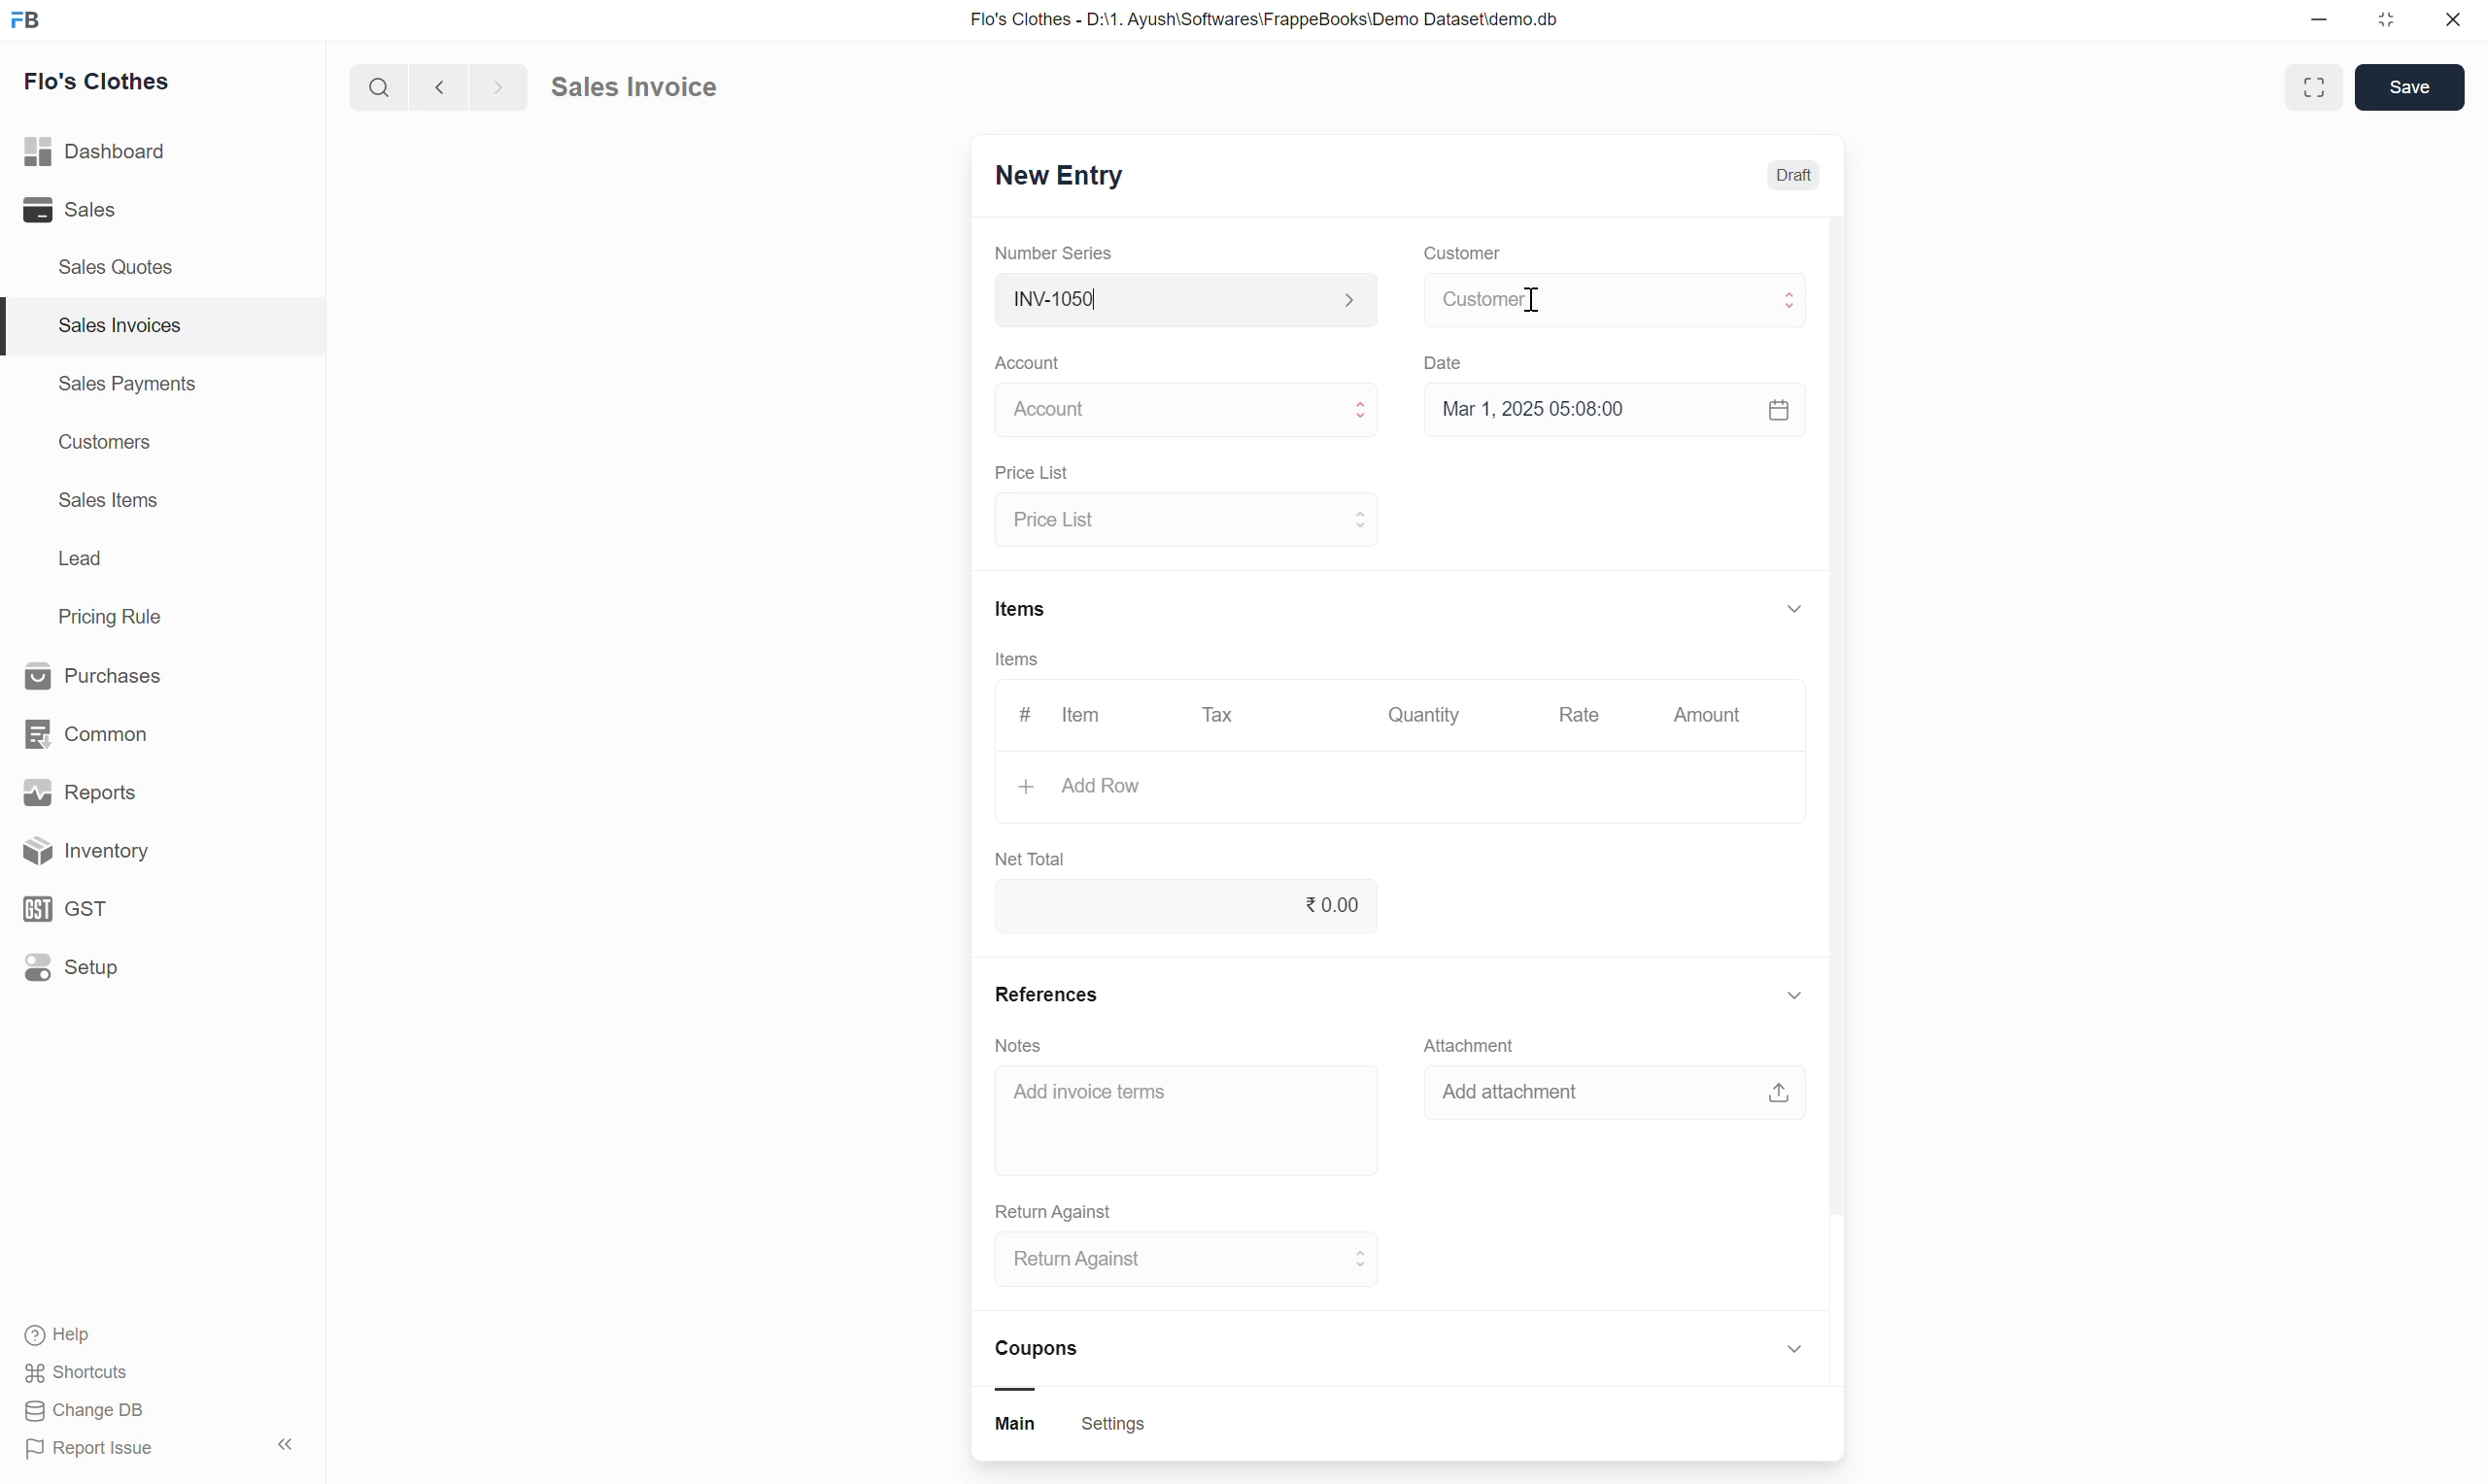 This screenshot has width=2487, height=1484. What do you see at coordinates (1610, 303) in the screenshot?
I see `select customer` at bounding box center [1610, 303].